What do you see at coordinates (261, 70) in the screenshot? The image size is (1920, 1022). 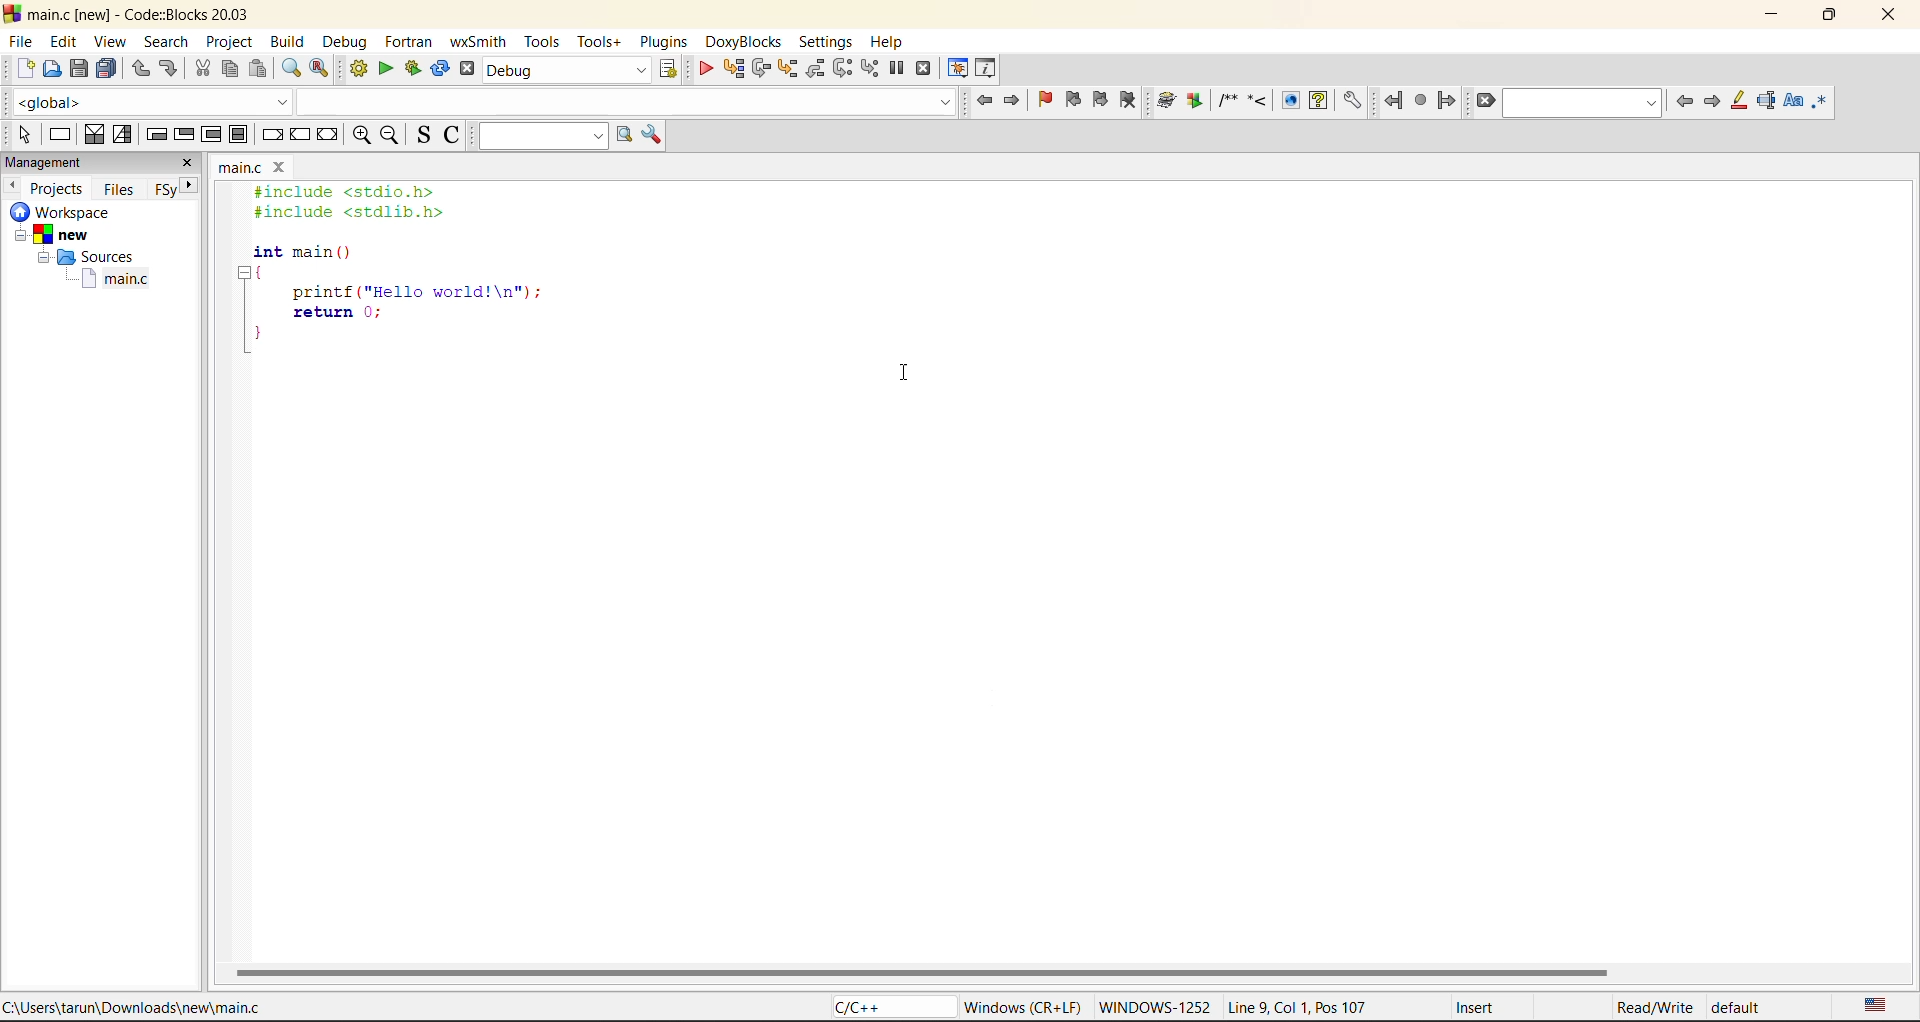 I see `paste` at bounding box center [261, 70].